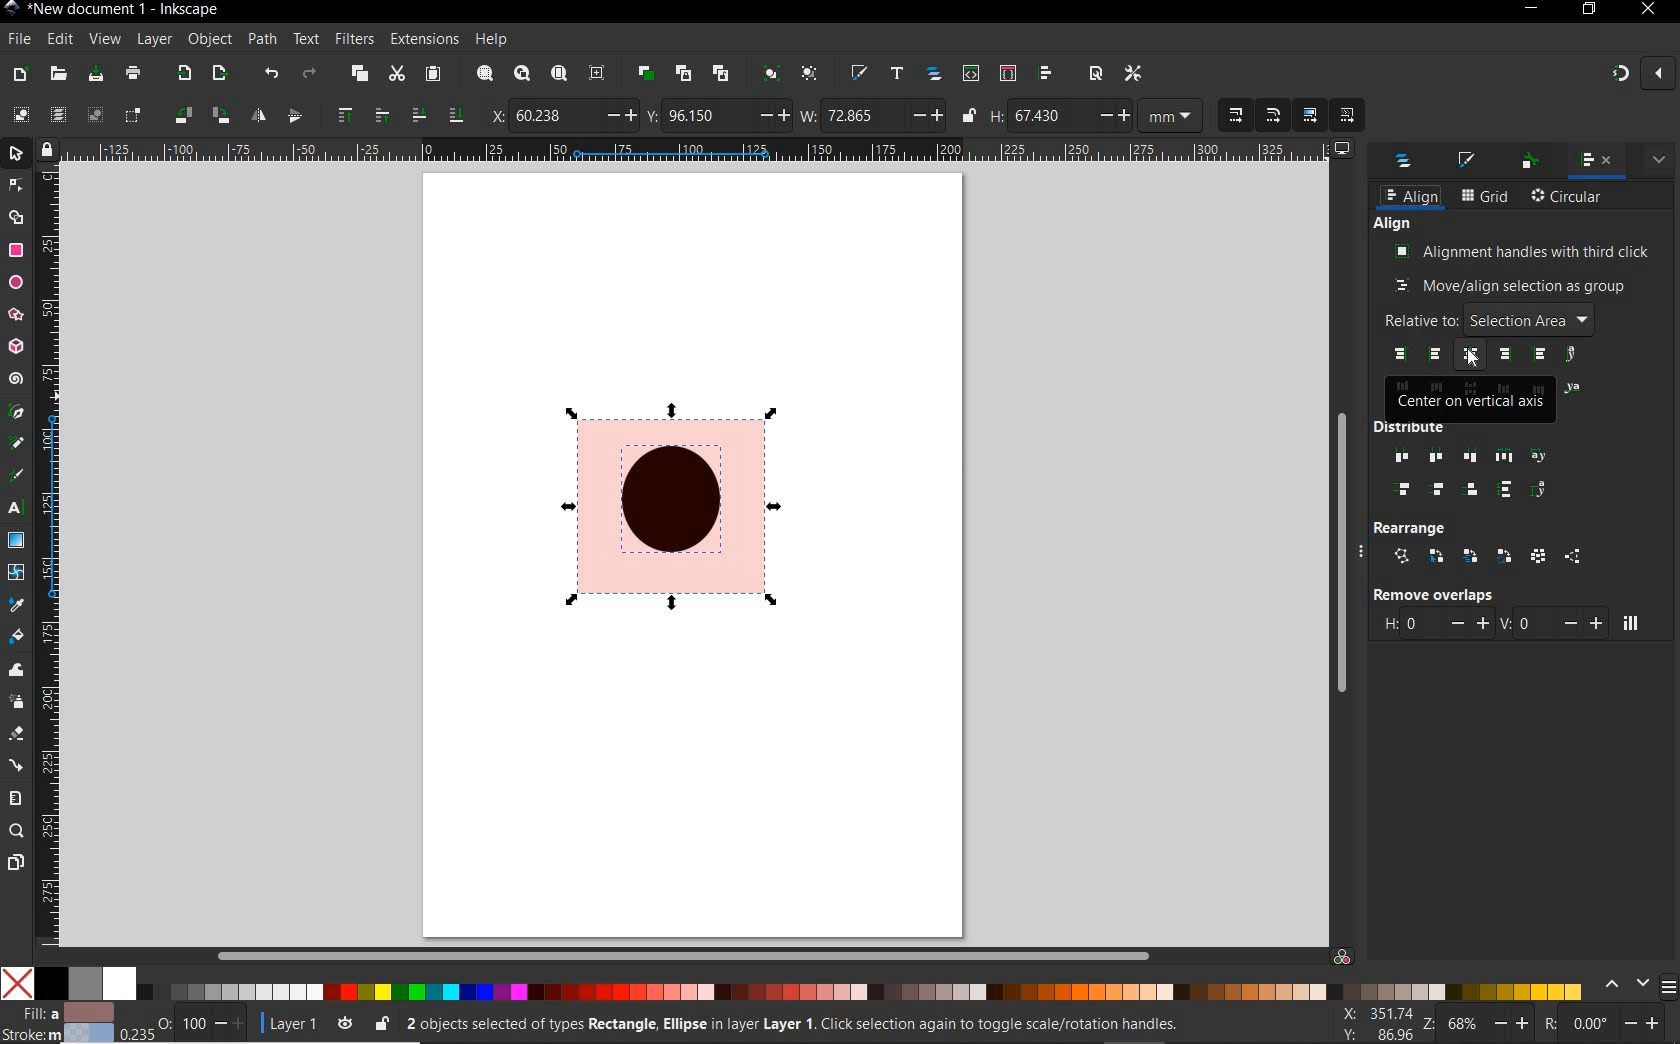 Image resolution: width=1680 pixels, height=1044 pixels. What do you see at coordinates (13, 509) in the screenshot?
I see `text tool` at bounding box center [13, 509].